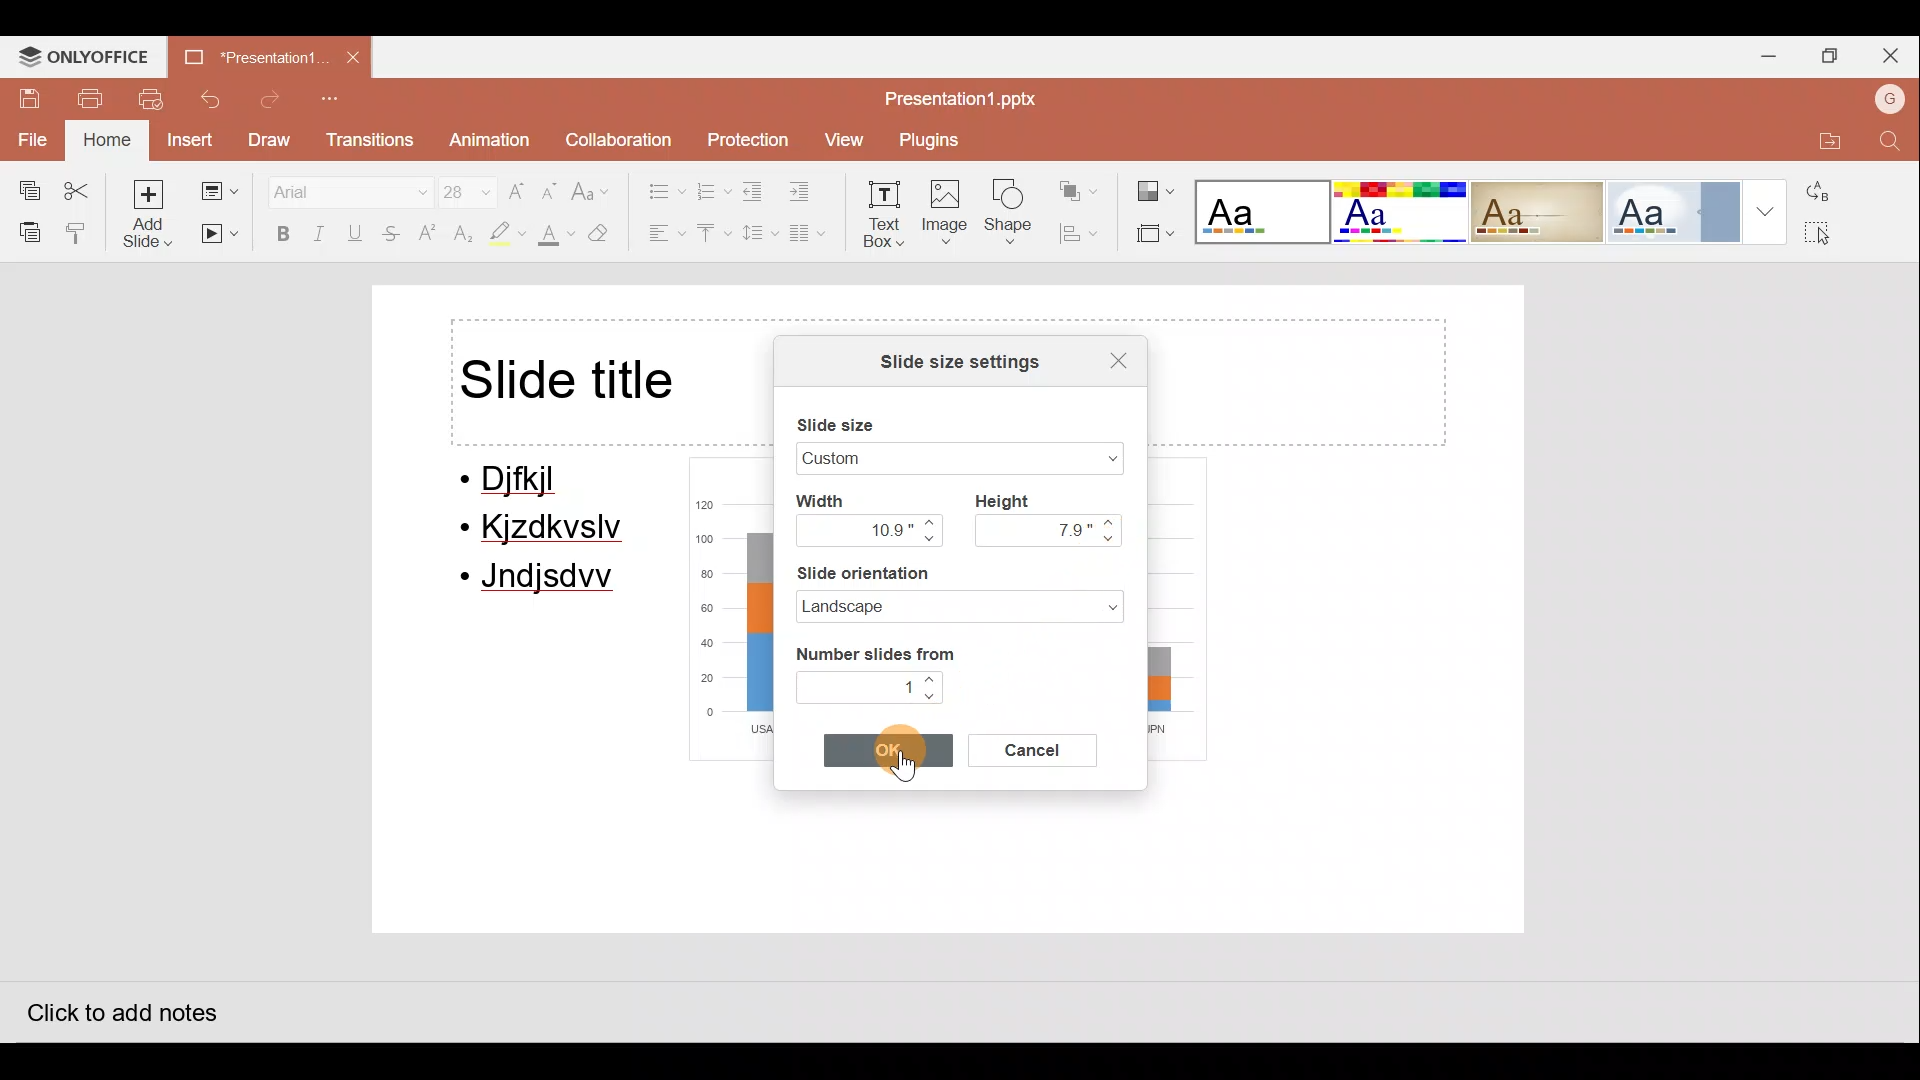 This screenshot has height=1080, width=1920. What do you see at coordinates (149, 213) in the screenshot?
I see `Add slide` at bounding box center [149, 213].